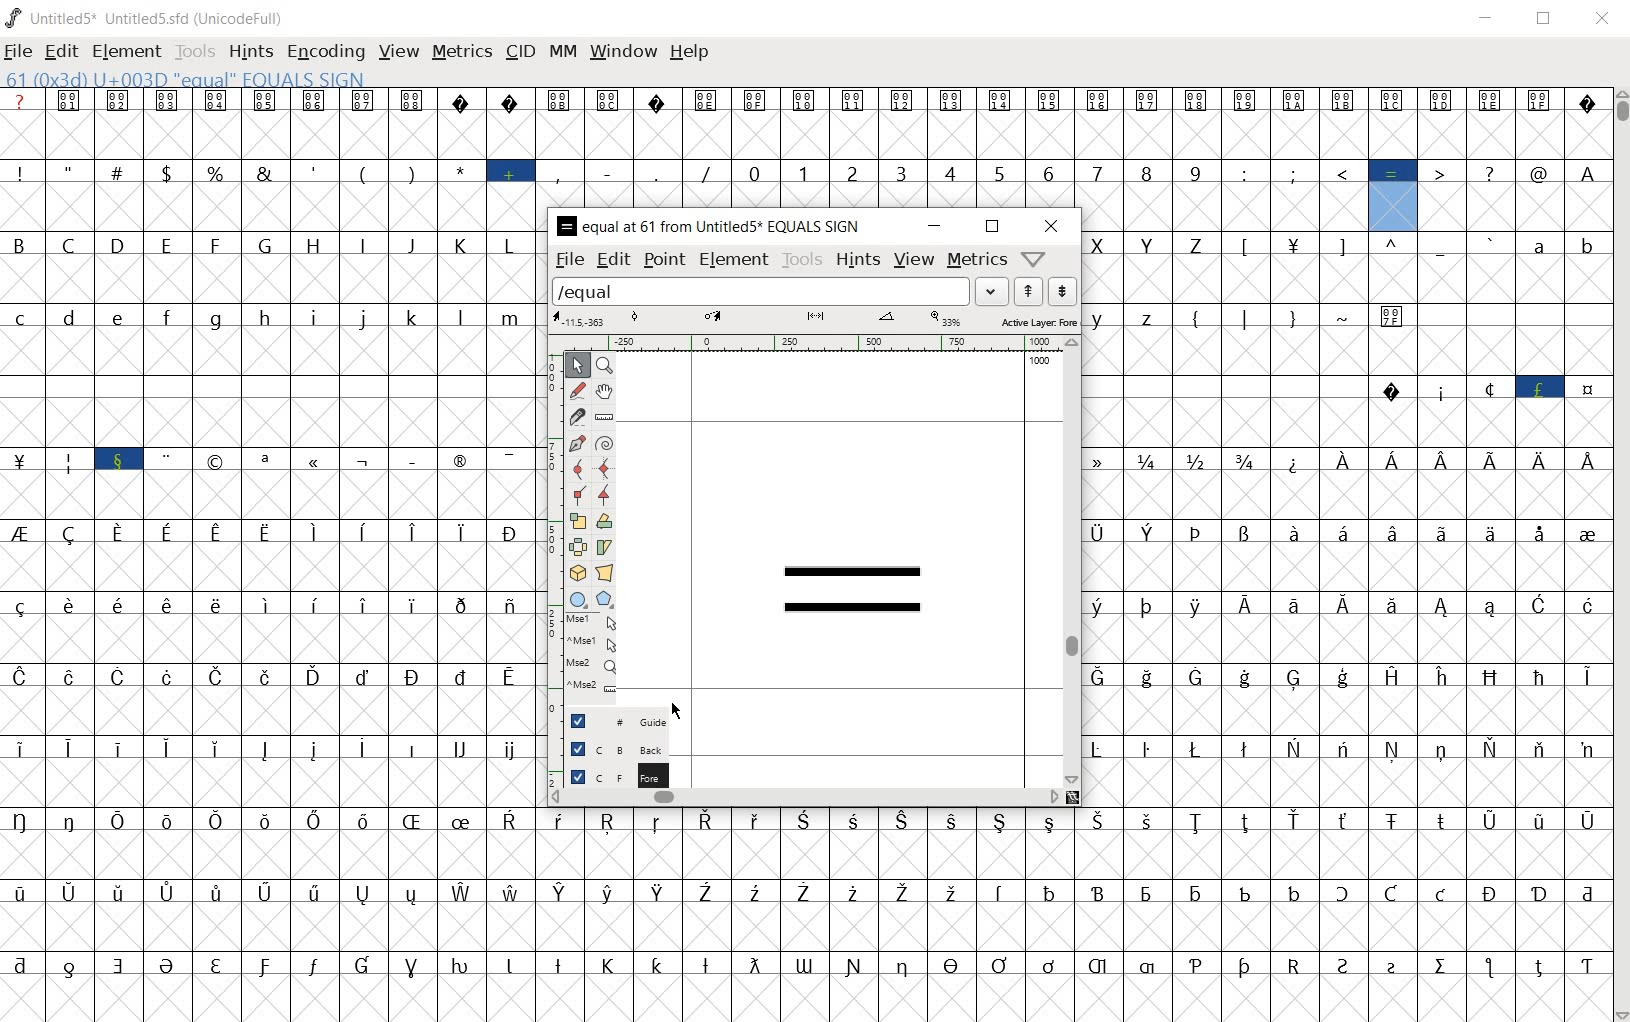 This screenshot has height=1022, width=1630. I want to click on scroll by hand, so click(604, 391).